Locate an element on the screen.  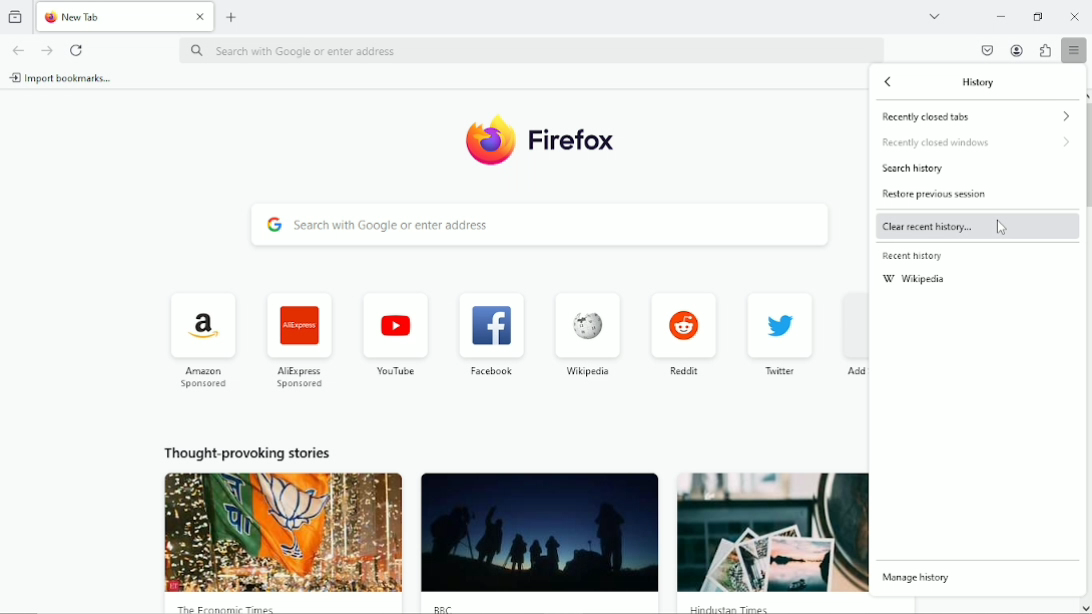
back is located at coordinates (889, 84).